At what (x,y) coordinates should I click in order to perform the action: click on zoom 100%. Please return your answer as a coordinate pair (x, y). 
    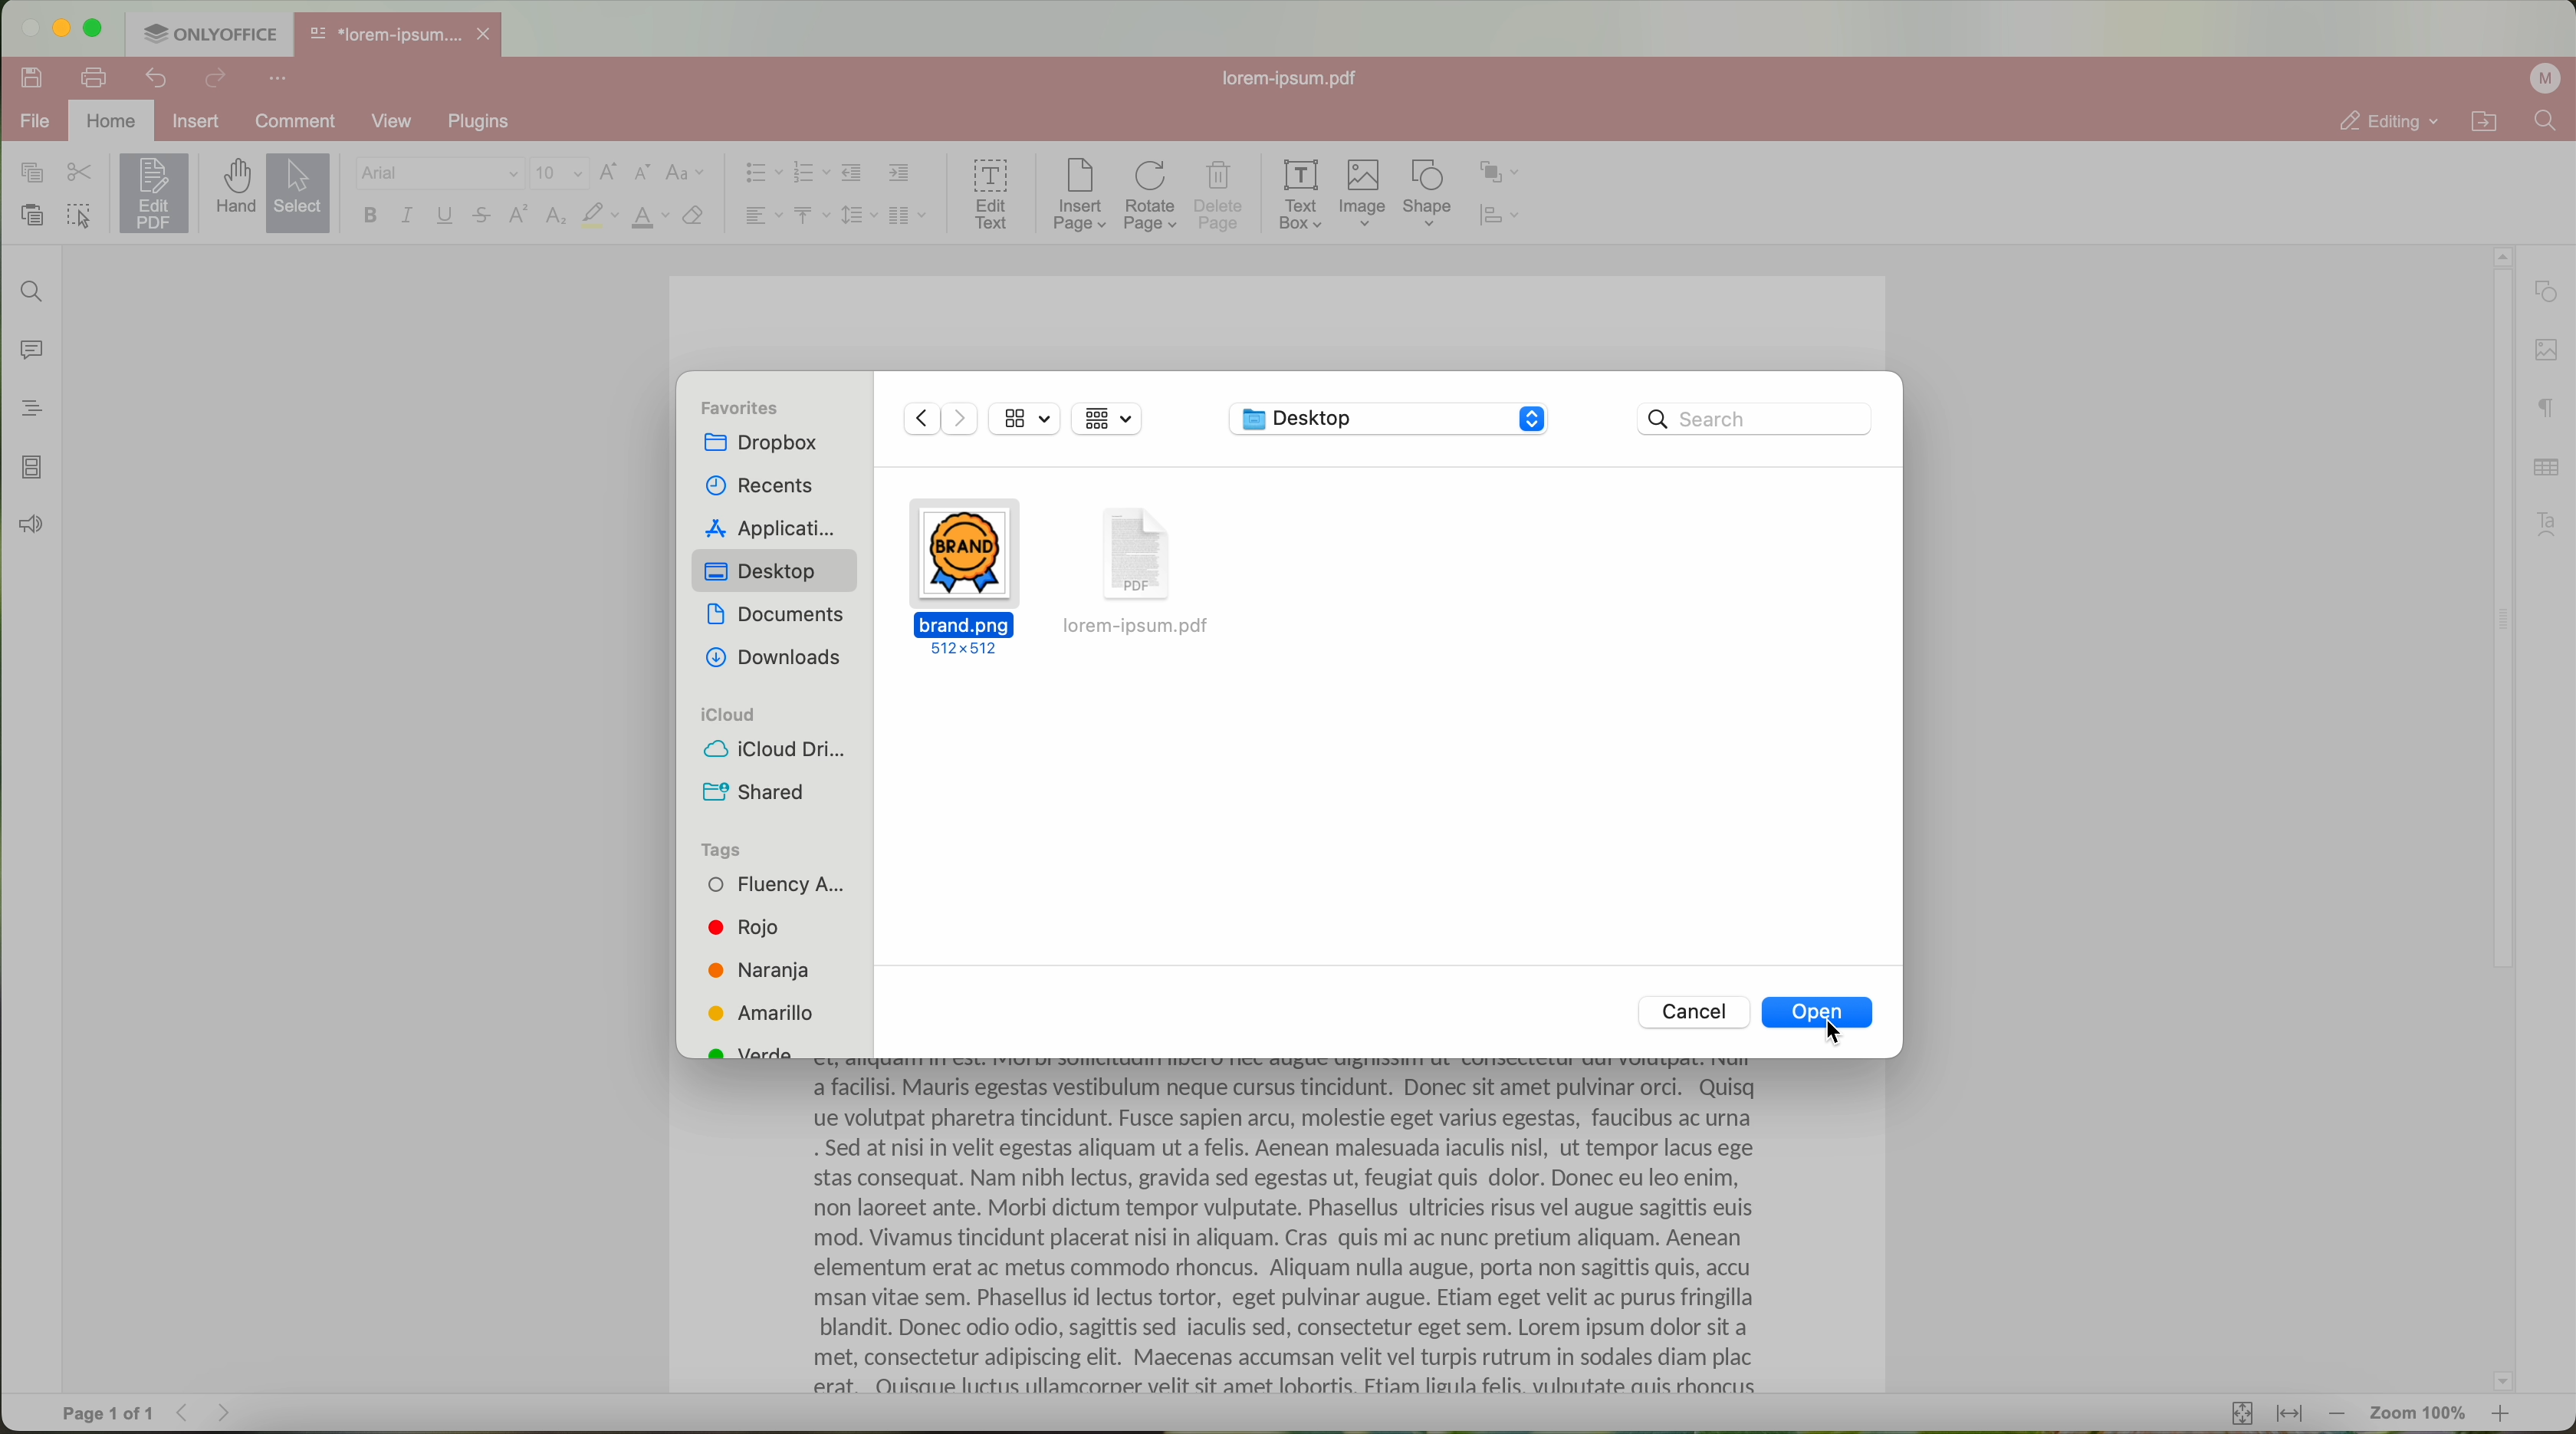
    Looking at the image, I should click on (2420, 1417).